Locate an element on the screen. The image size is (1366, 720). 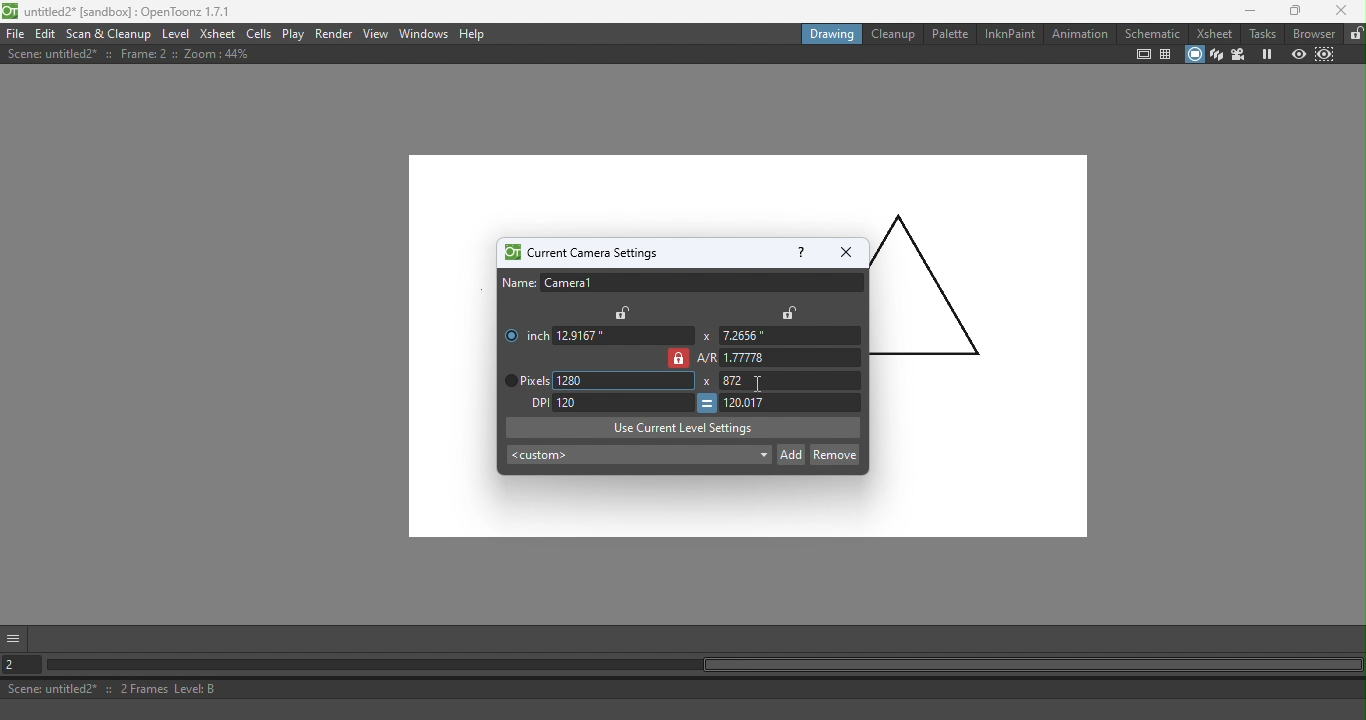
enter dimension is located at coordinates (623, 335).